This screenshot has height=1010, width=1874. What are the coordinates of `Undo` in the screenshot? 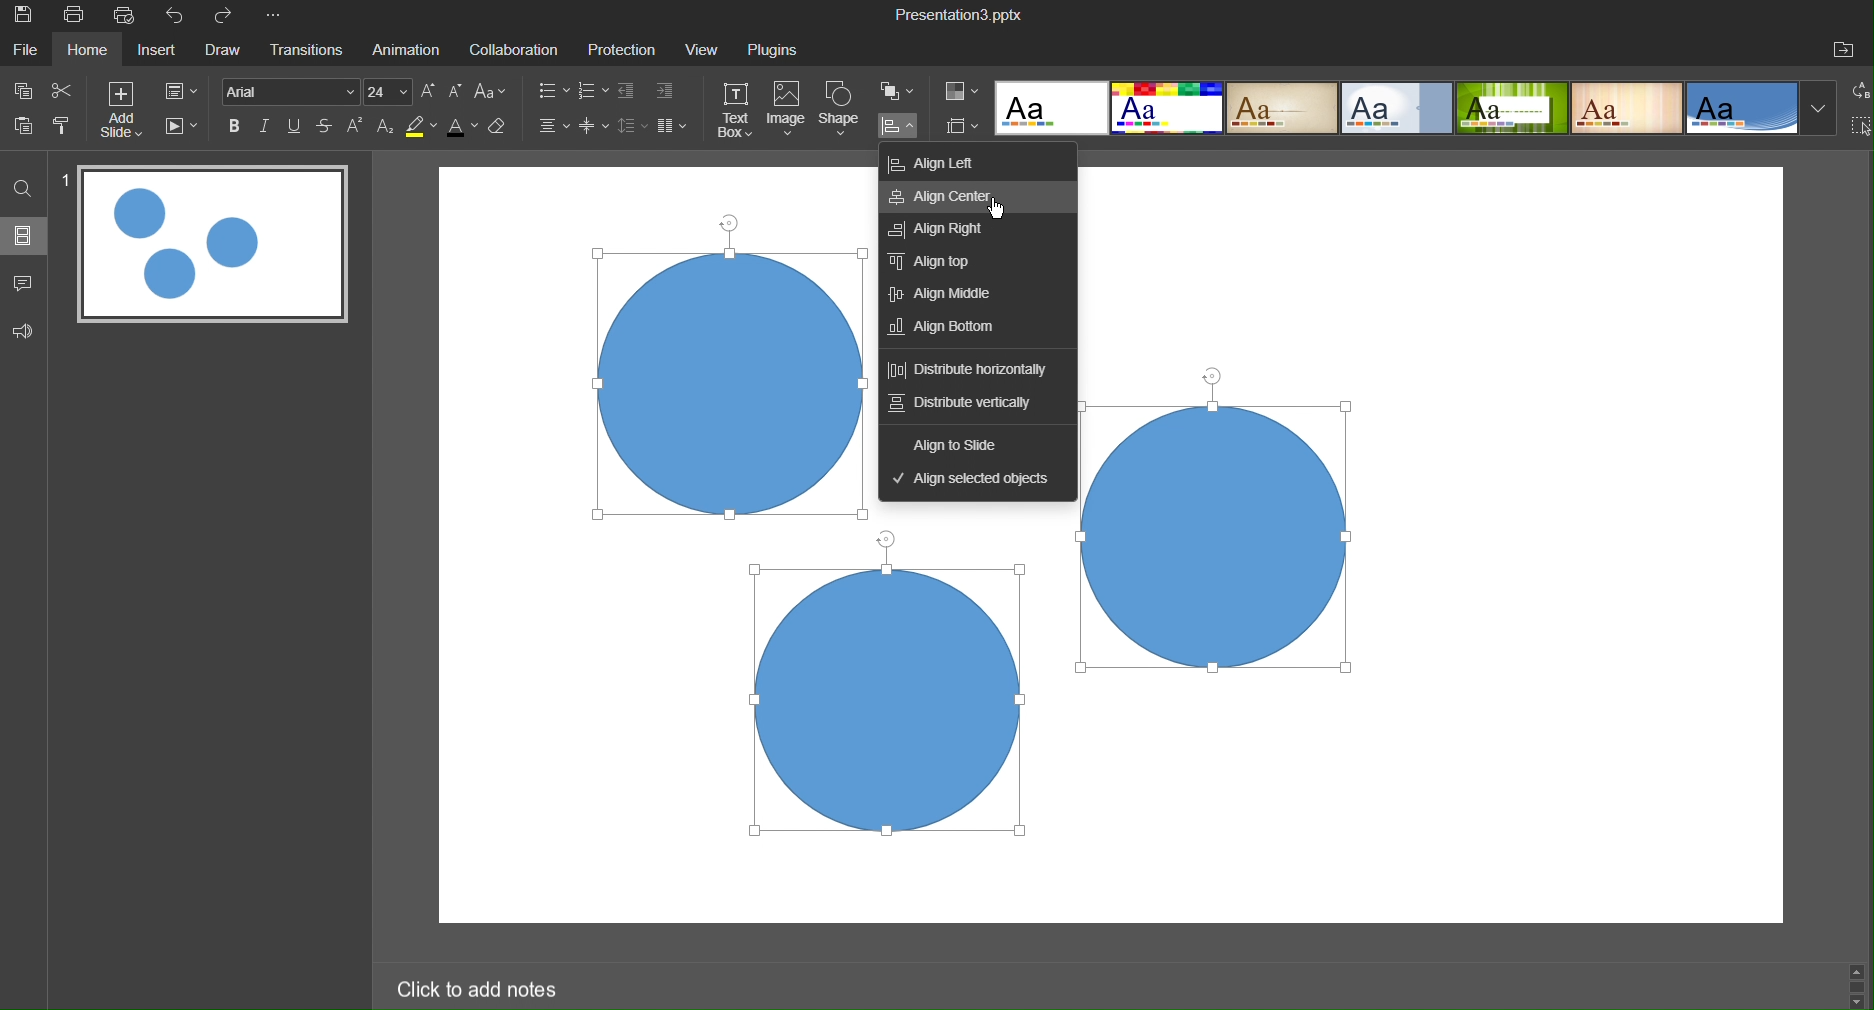 It's located at (177, 15).